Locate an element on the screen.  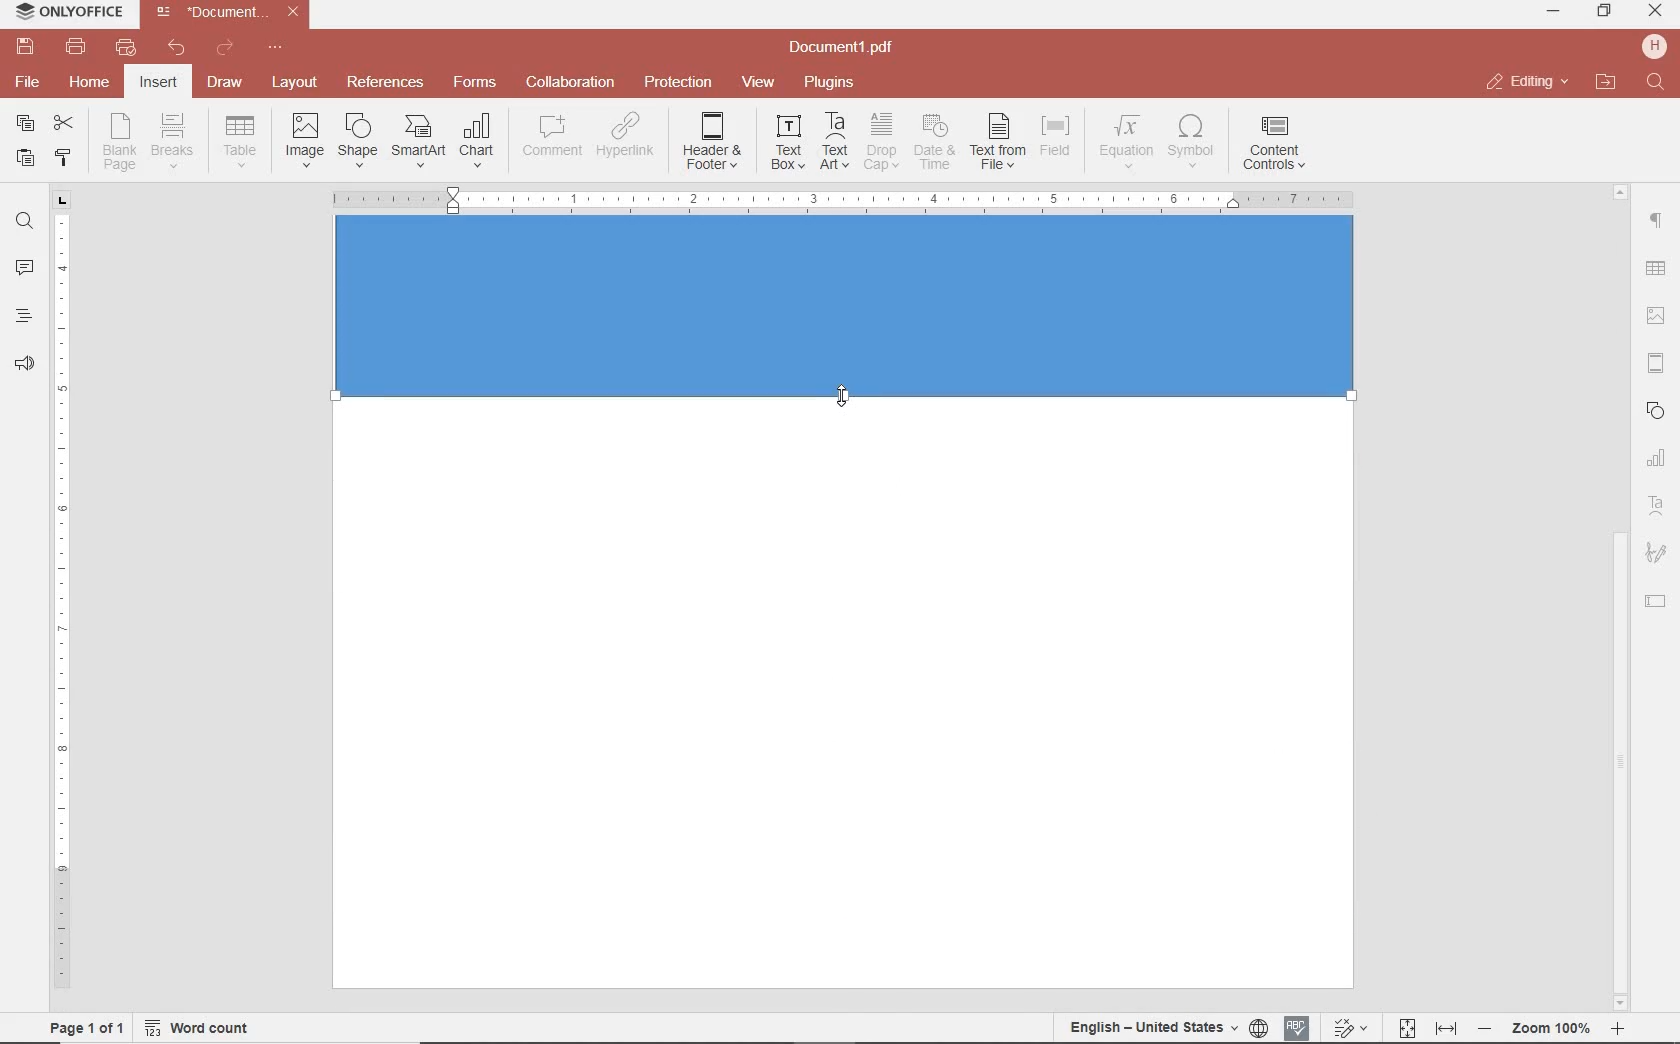
open file location is located at coordinates (1606, 83).